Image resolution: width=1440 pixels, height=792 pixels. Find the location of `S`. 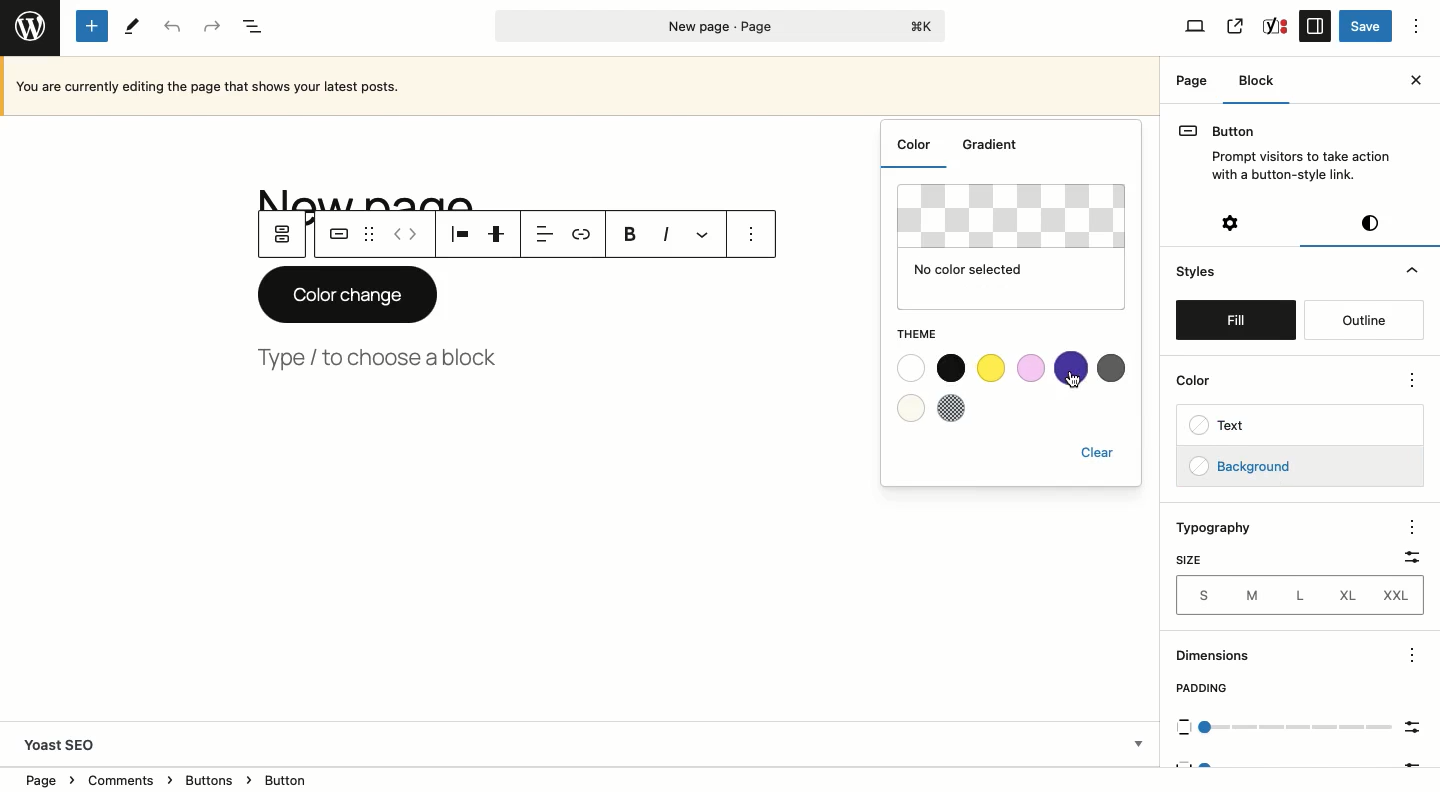

S is located at coordinates (1201, 596).